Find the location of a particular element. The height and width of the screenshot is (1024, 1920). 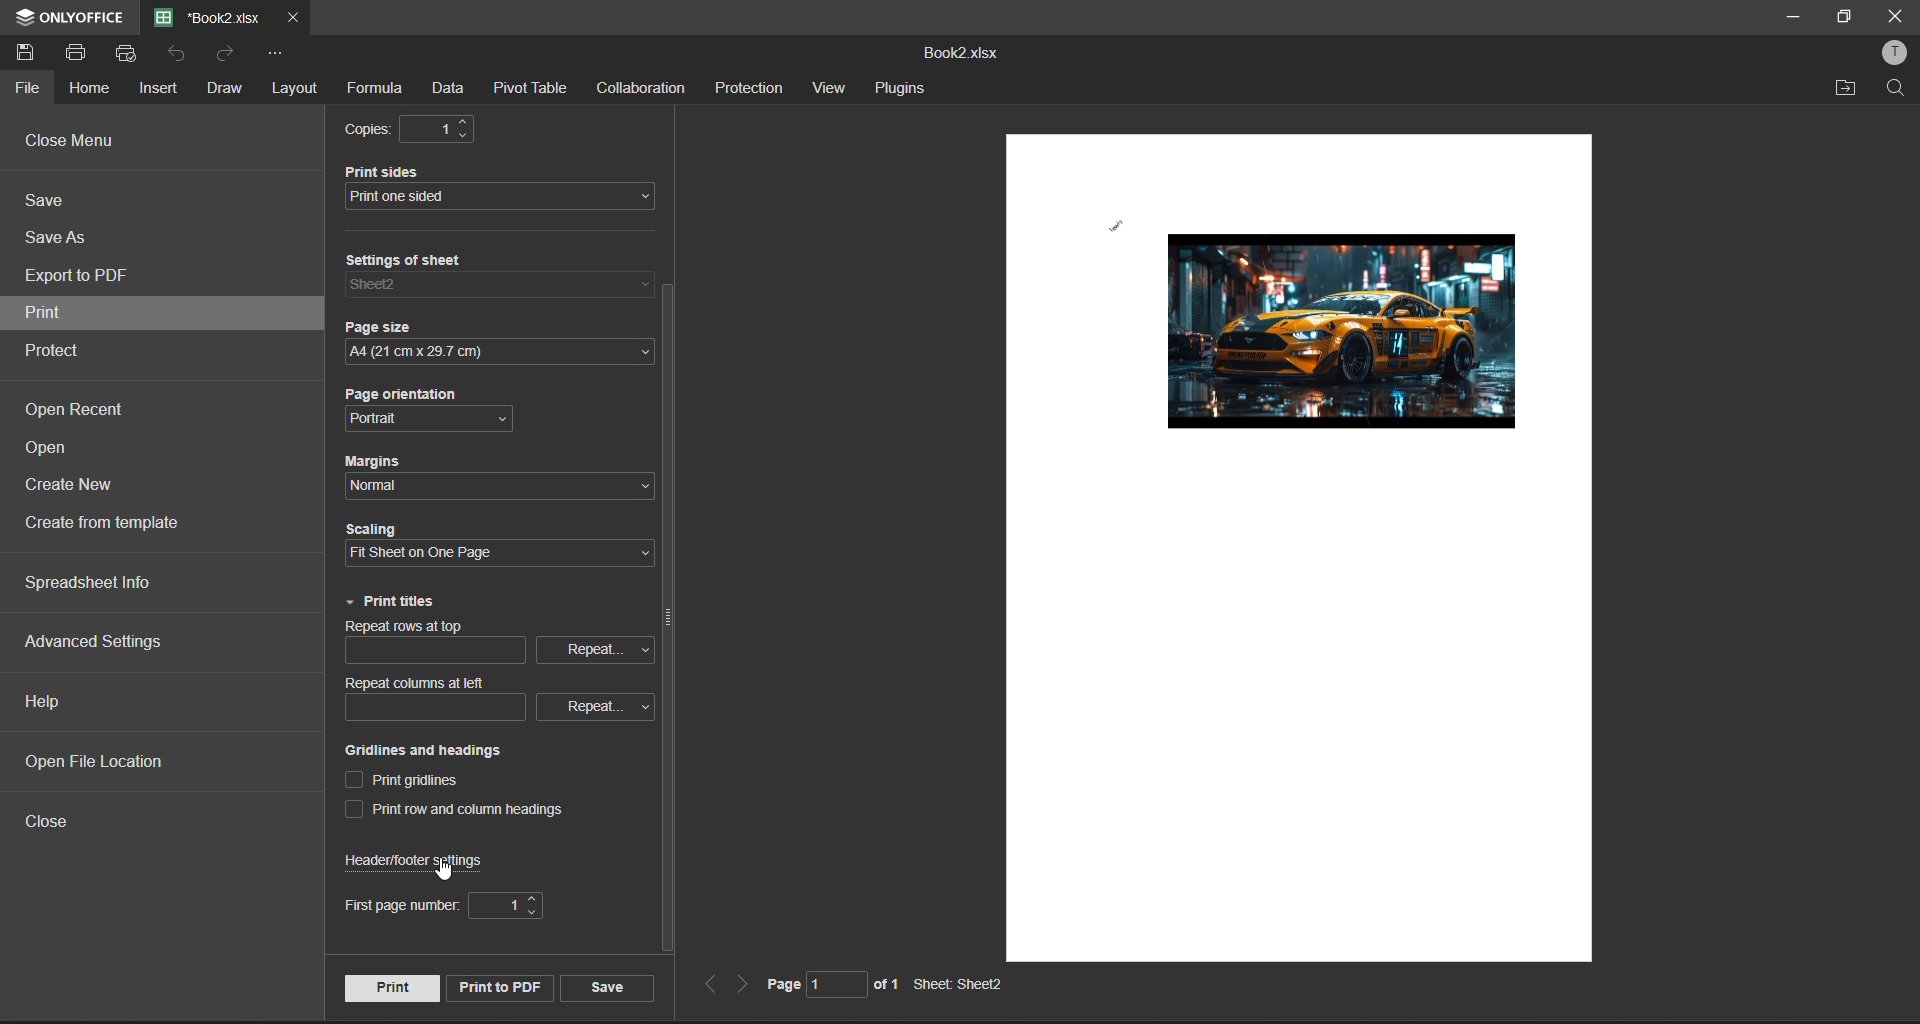

page number is located at coordinates (830, 988).